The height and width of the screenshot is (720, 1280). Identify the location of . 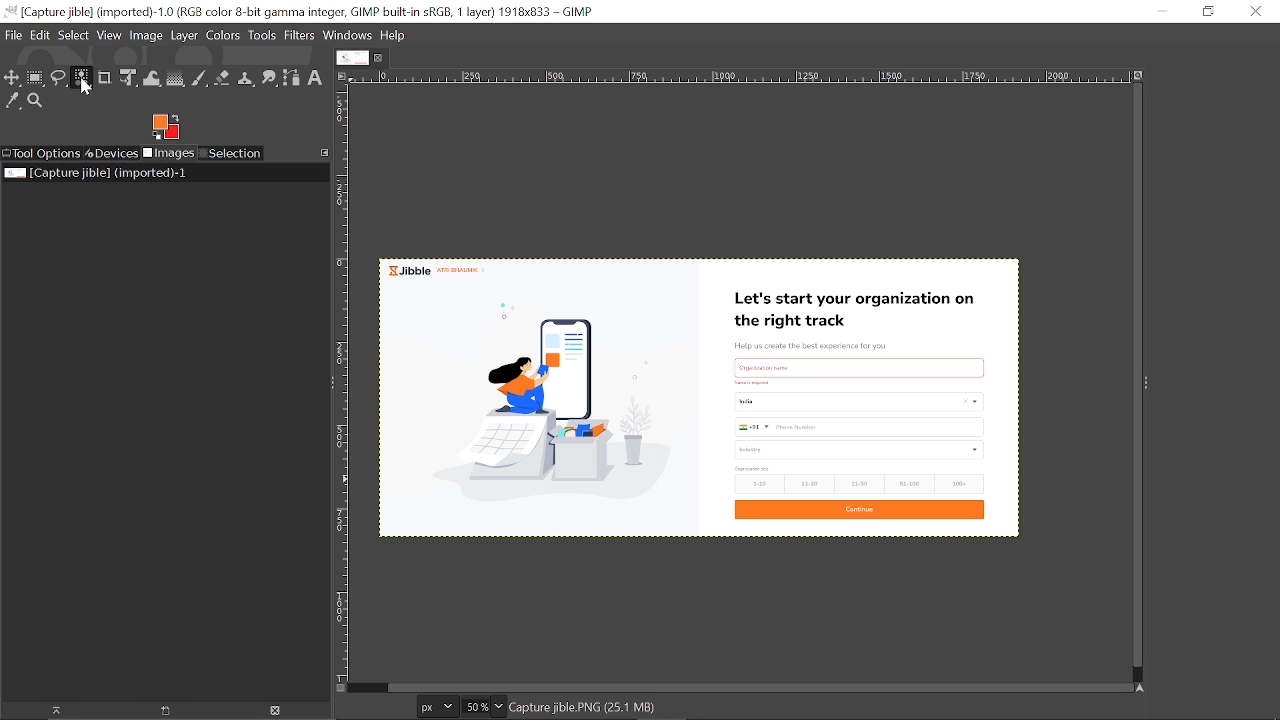
(264, 36).